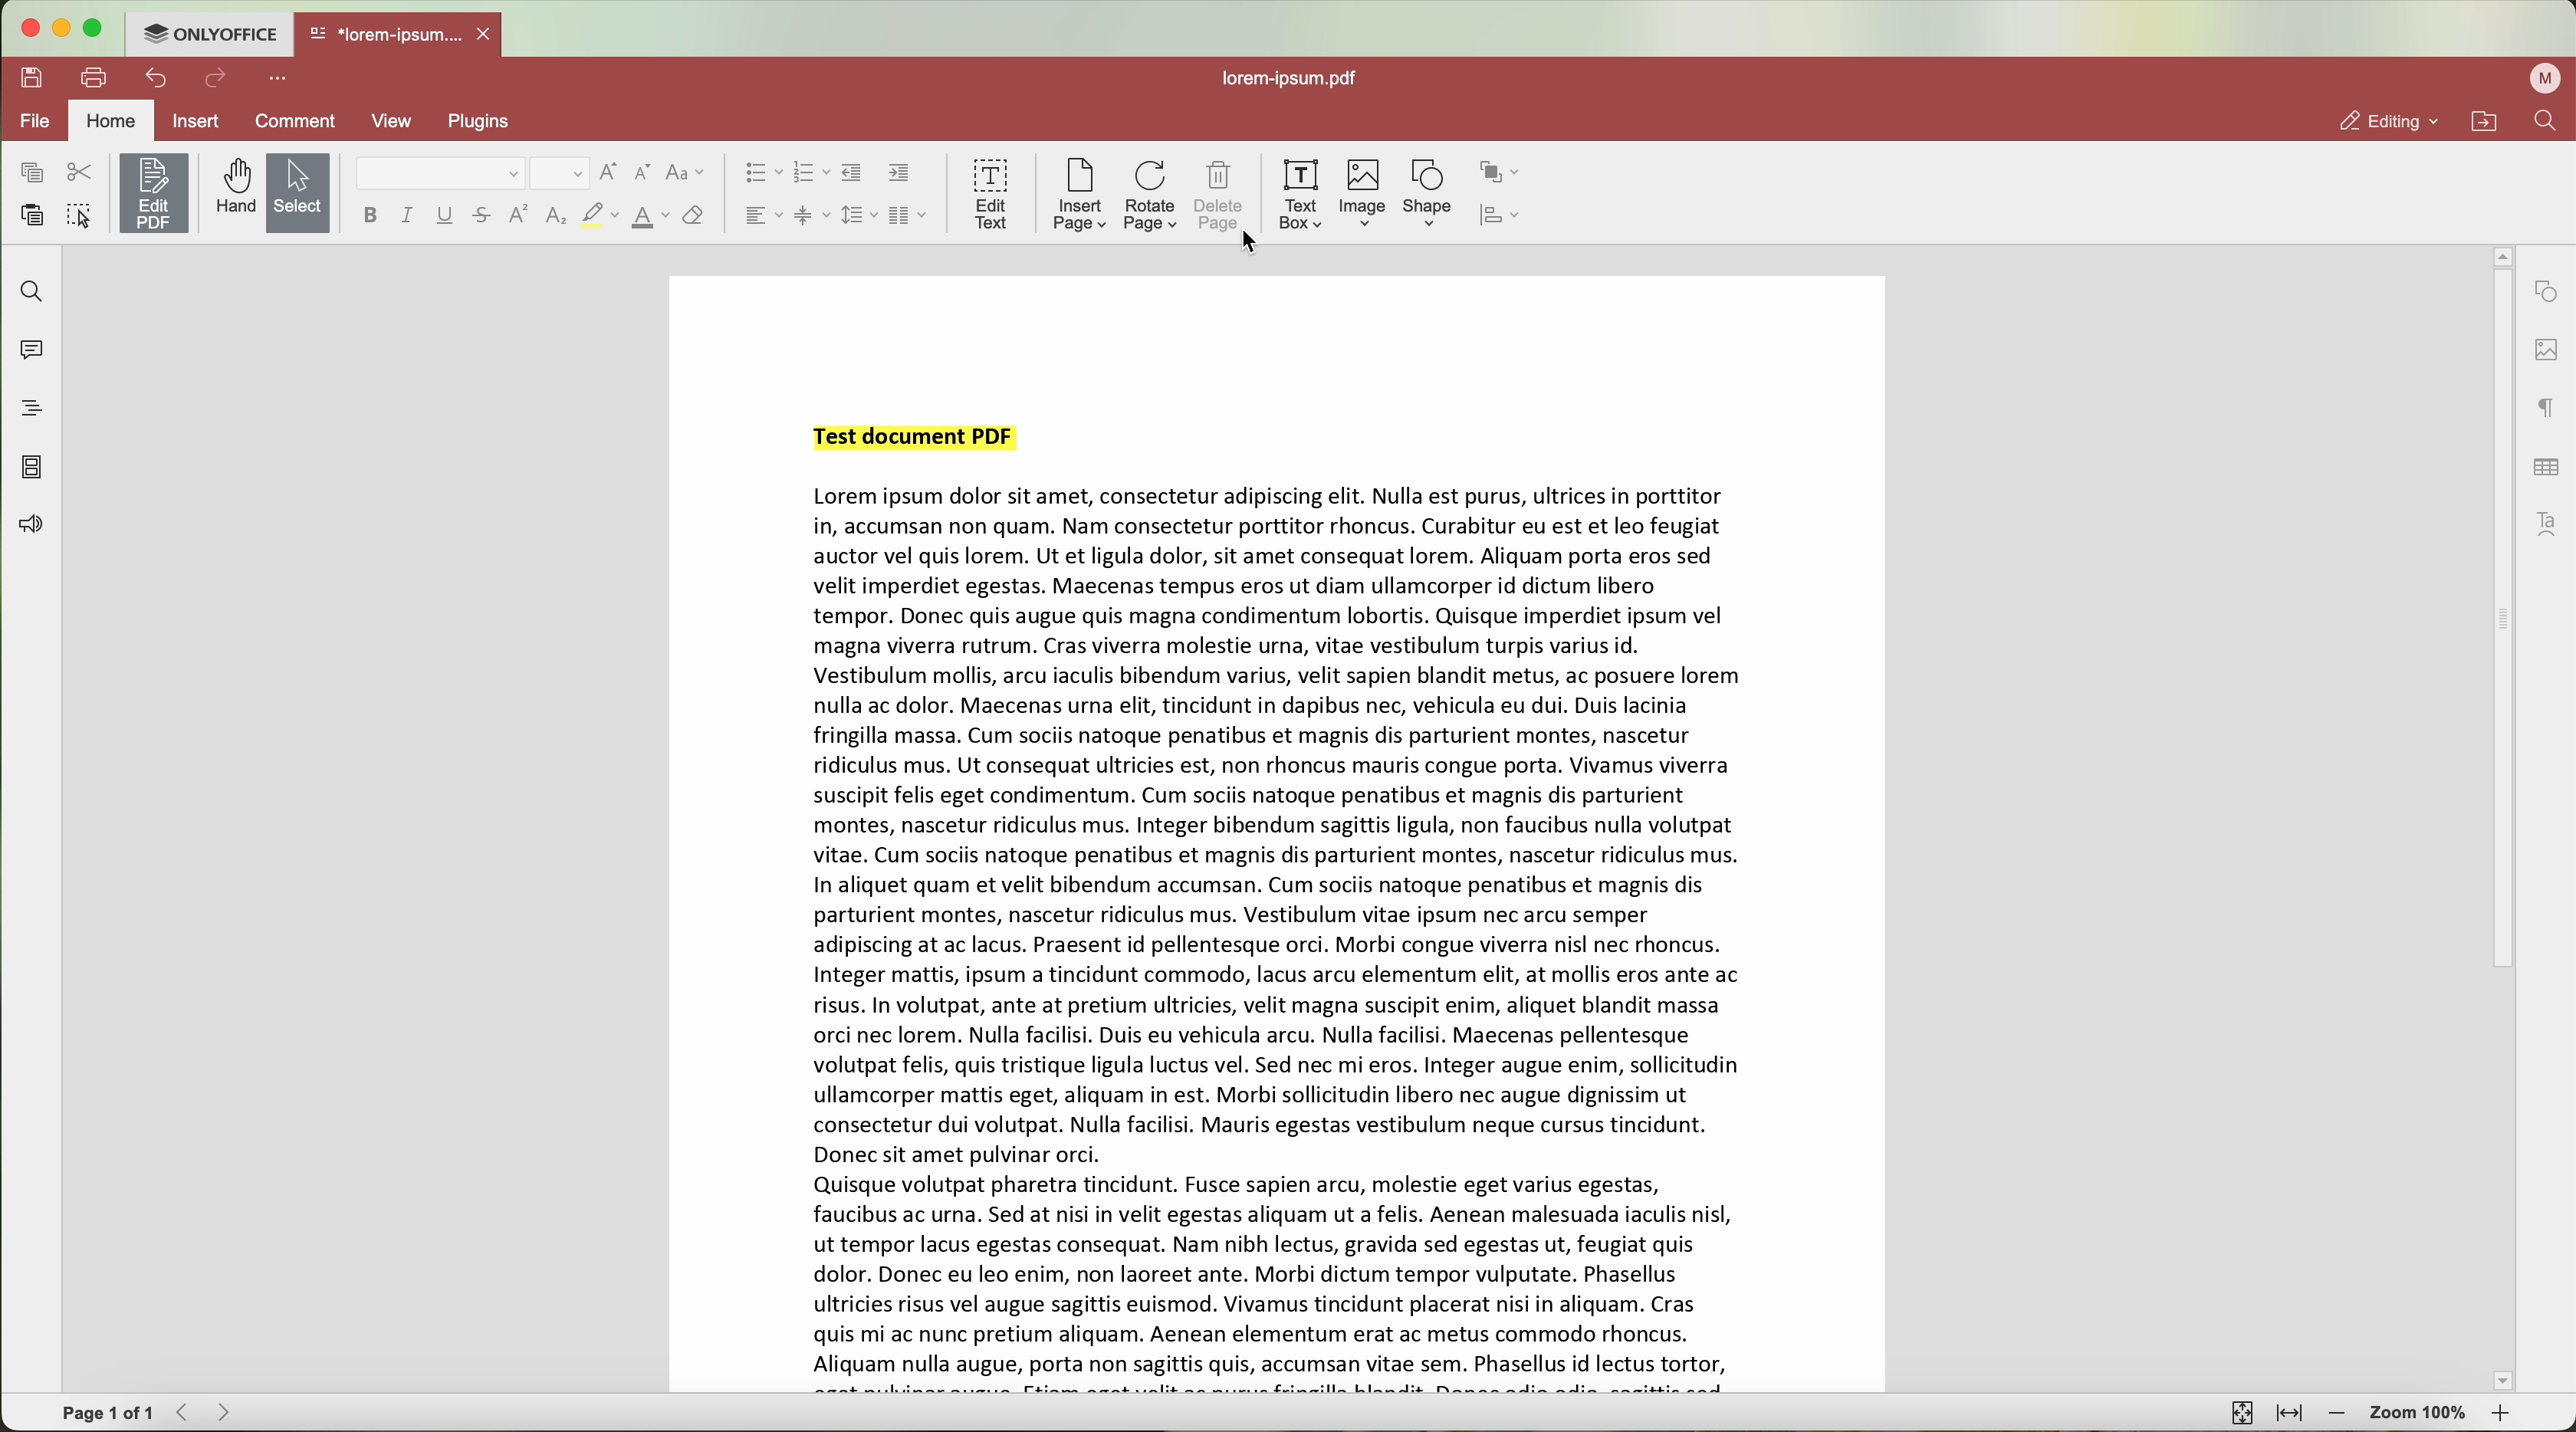 Image resolution: width=2576 pixels, height=1432 pixels. I want to click on open file, so click(399, 36).